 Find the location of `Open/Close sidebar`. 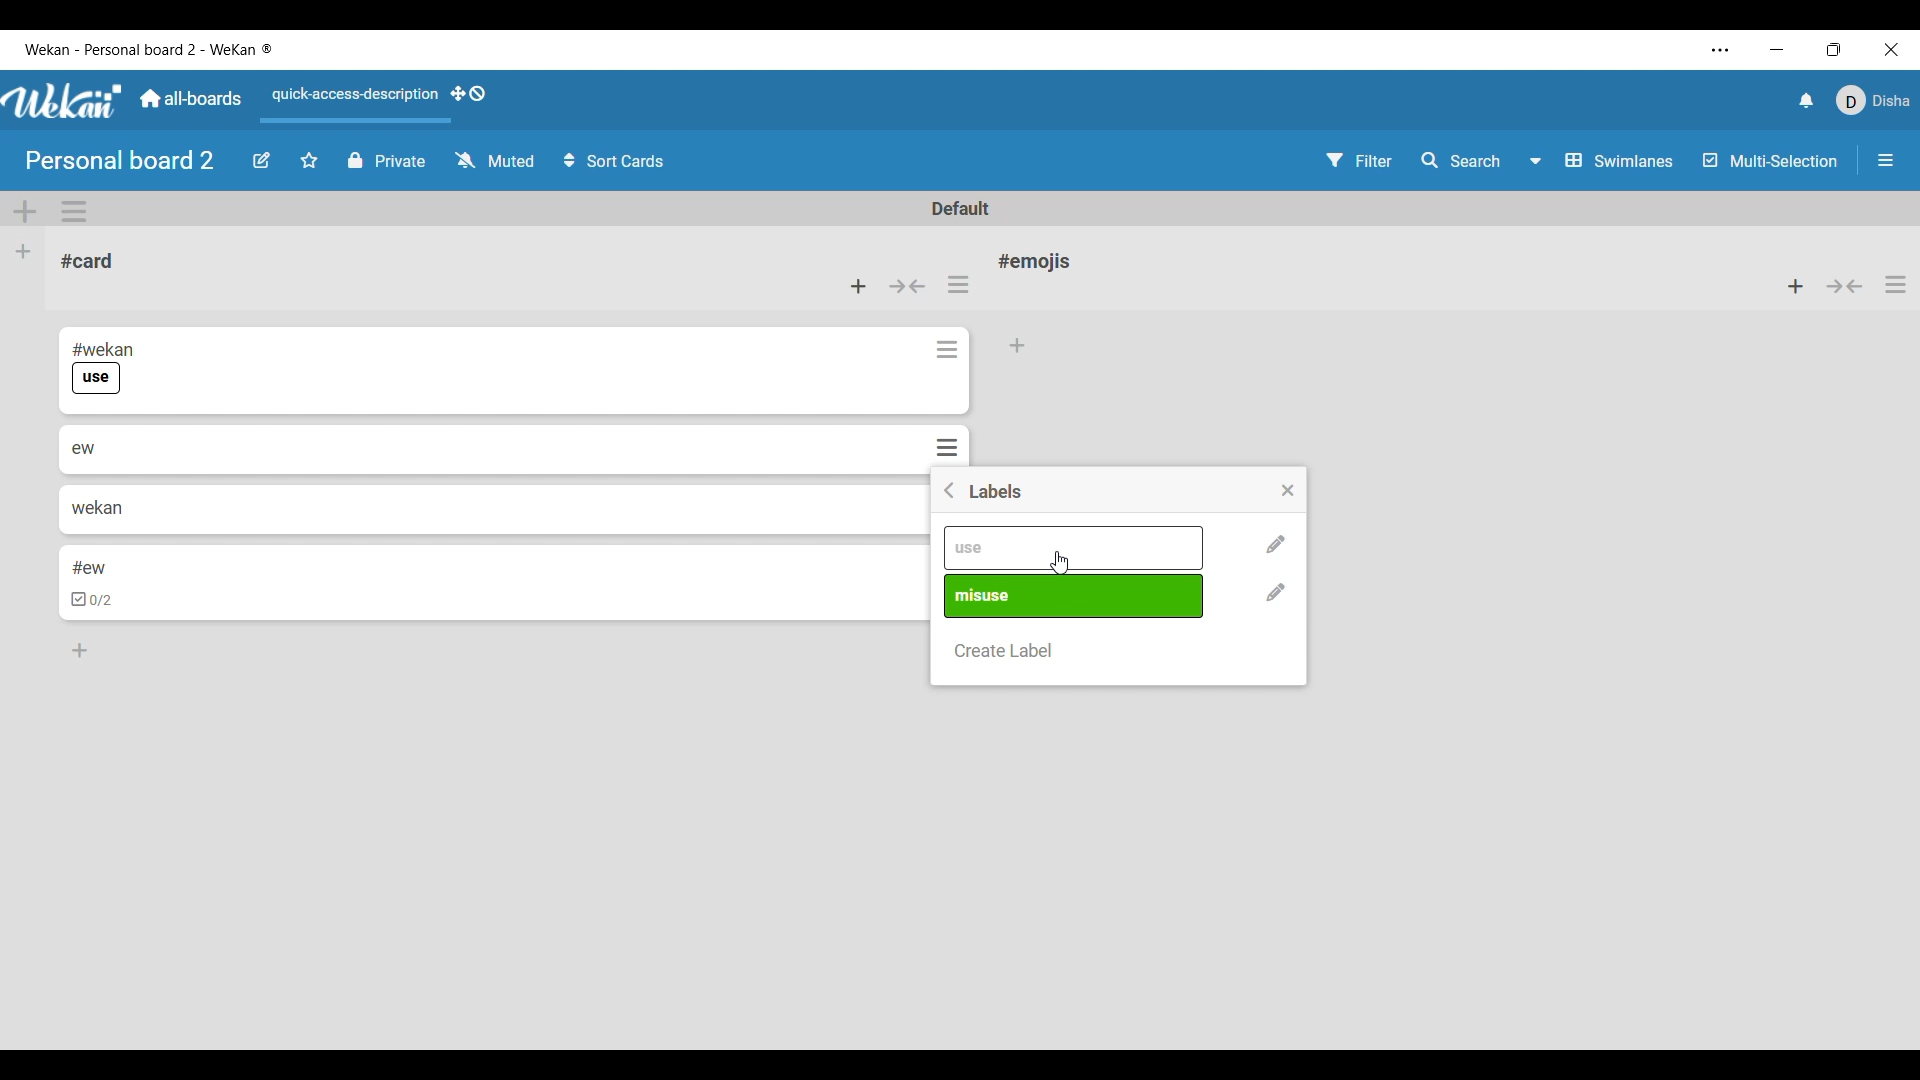

Open/Close sidebar is located at coordinates (1886, 160).